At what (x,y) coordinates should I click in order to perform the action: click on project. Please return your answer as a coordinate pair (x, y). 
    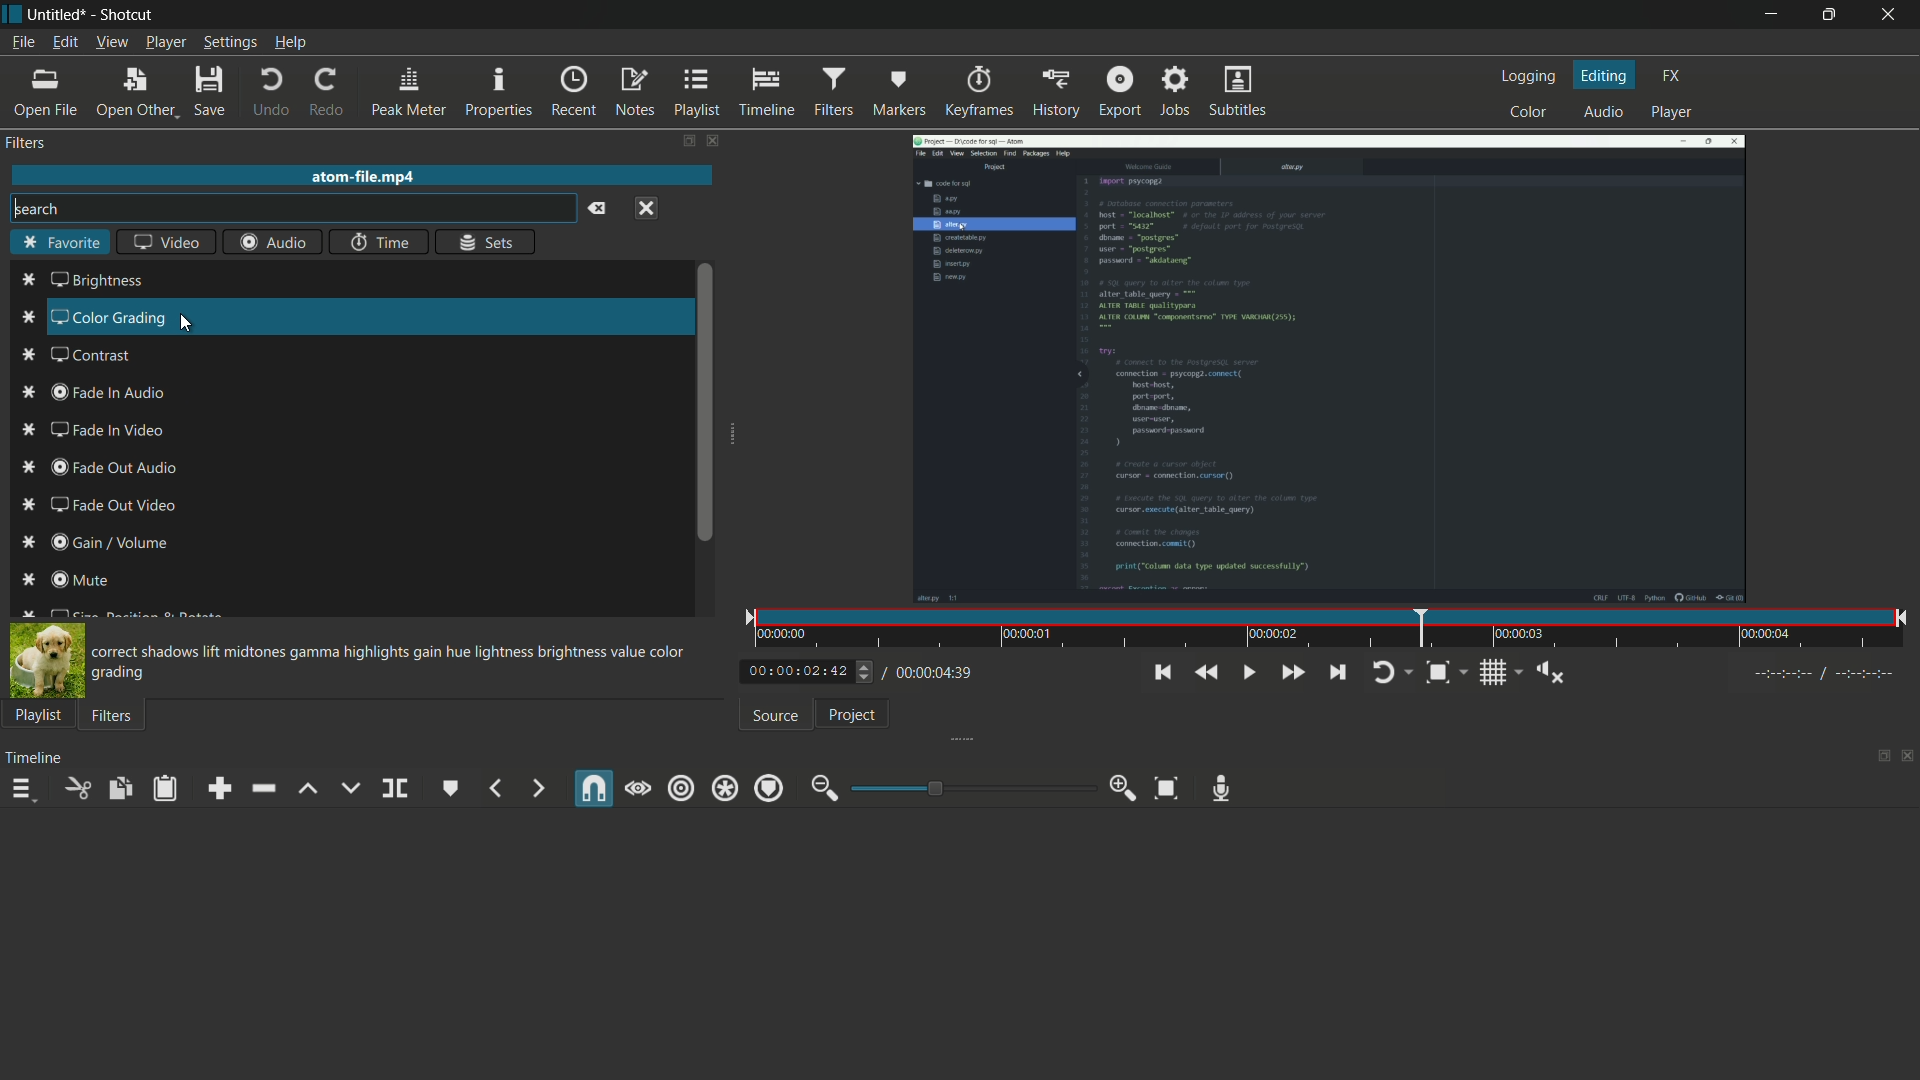
    Looking at the image, I should click on (851, 715).